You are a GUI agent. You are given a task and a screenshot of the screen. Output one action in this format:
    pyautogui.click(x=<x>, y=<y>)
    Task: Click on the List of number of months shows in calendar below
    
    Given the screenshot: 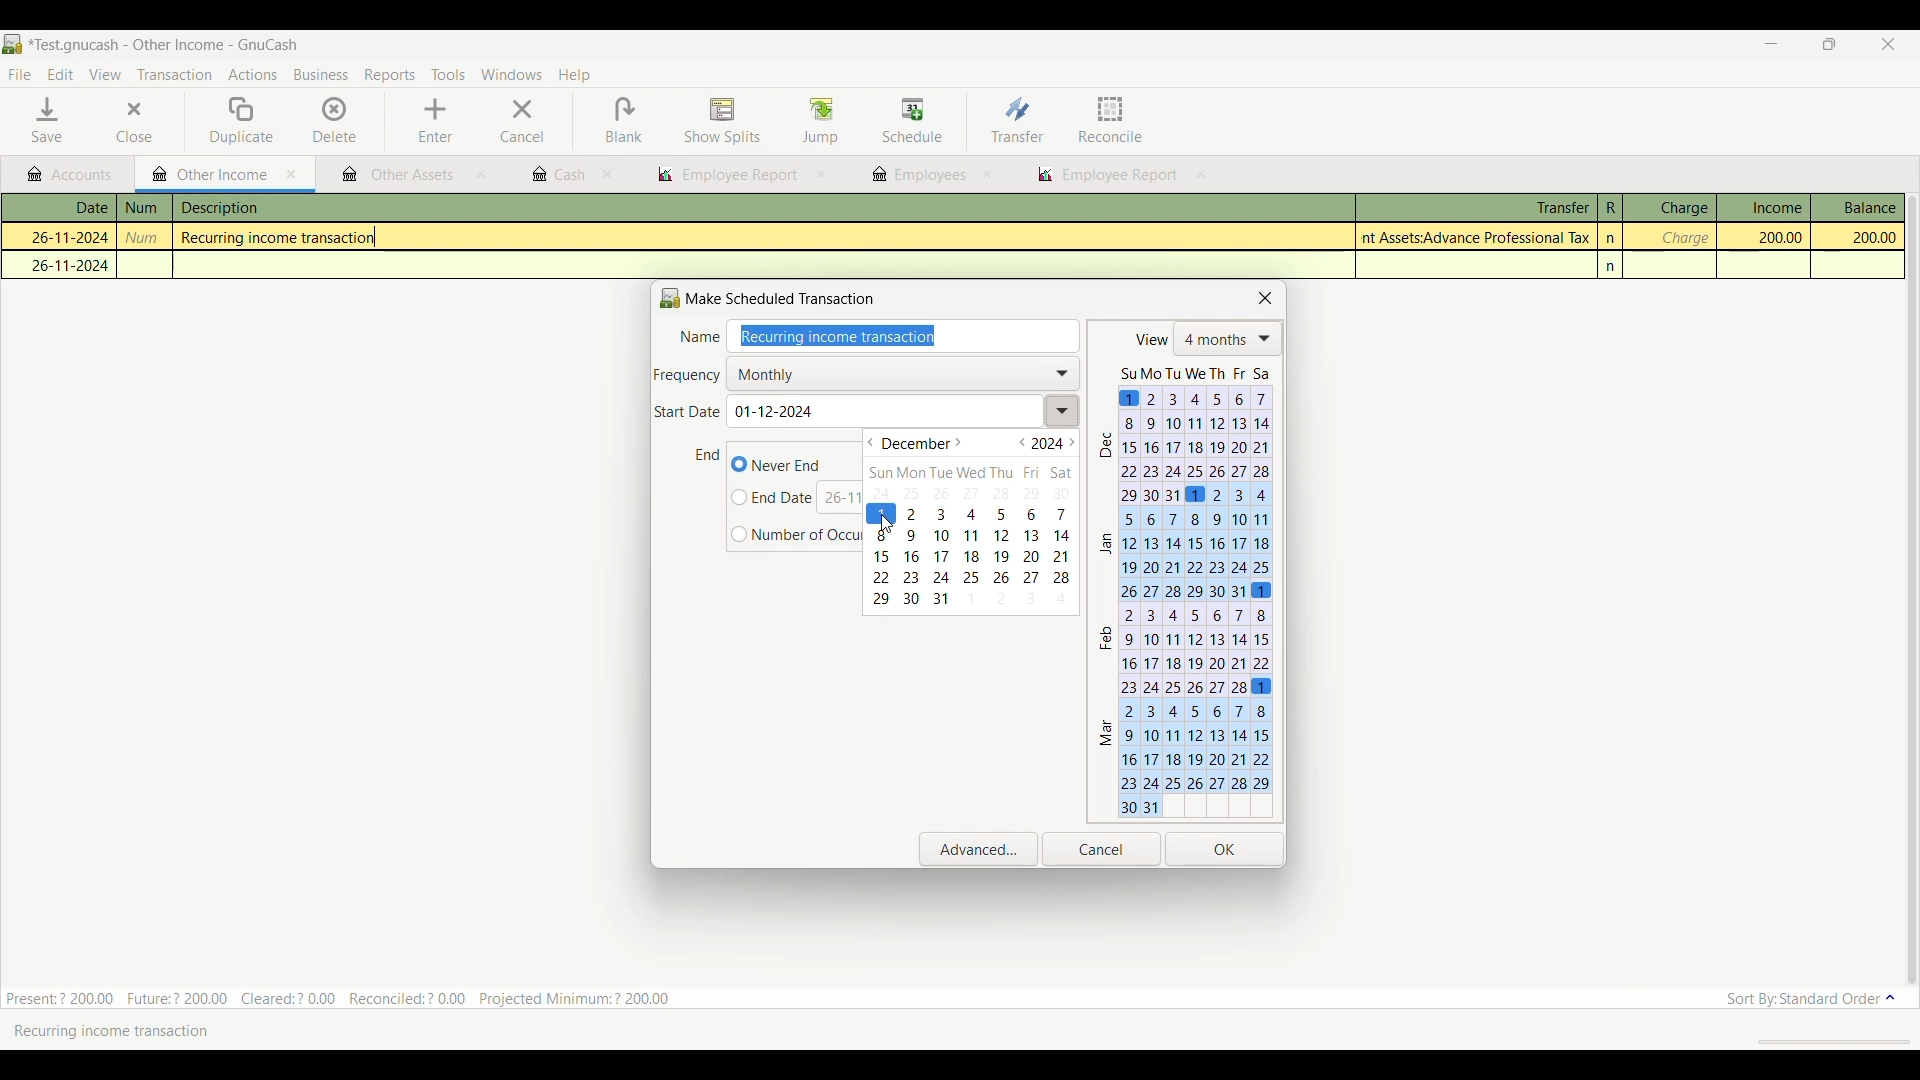 What is the action you would take?
    pyautogui.click(x=1229, y=339)
    